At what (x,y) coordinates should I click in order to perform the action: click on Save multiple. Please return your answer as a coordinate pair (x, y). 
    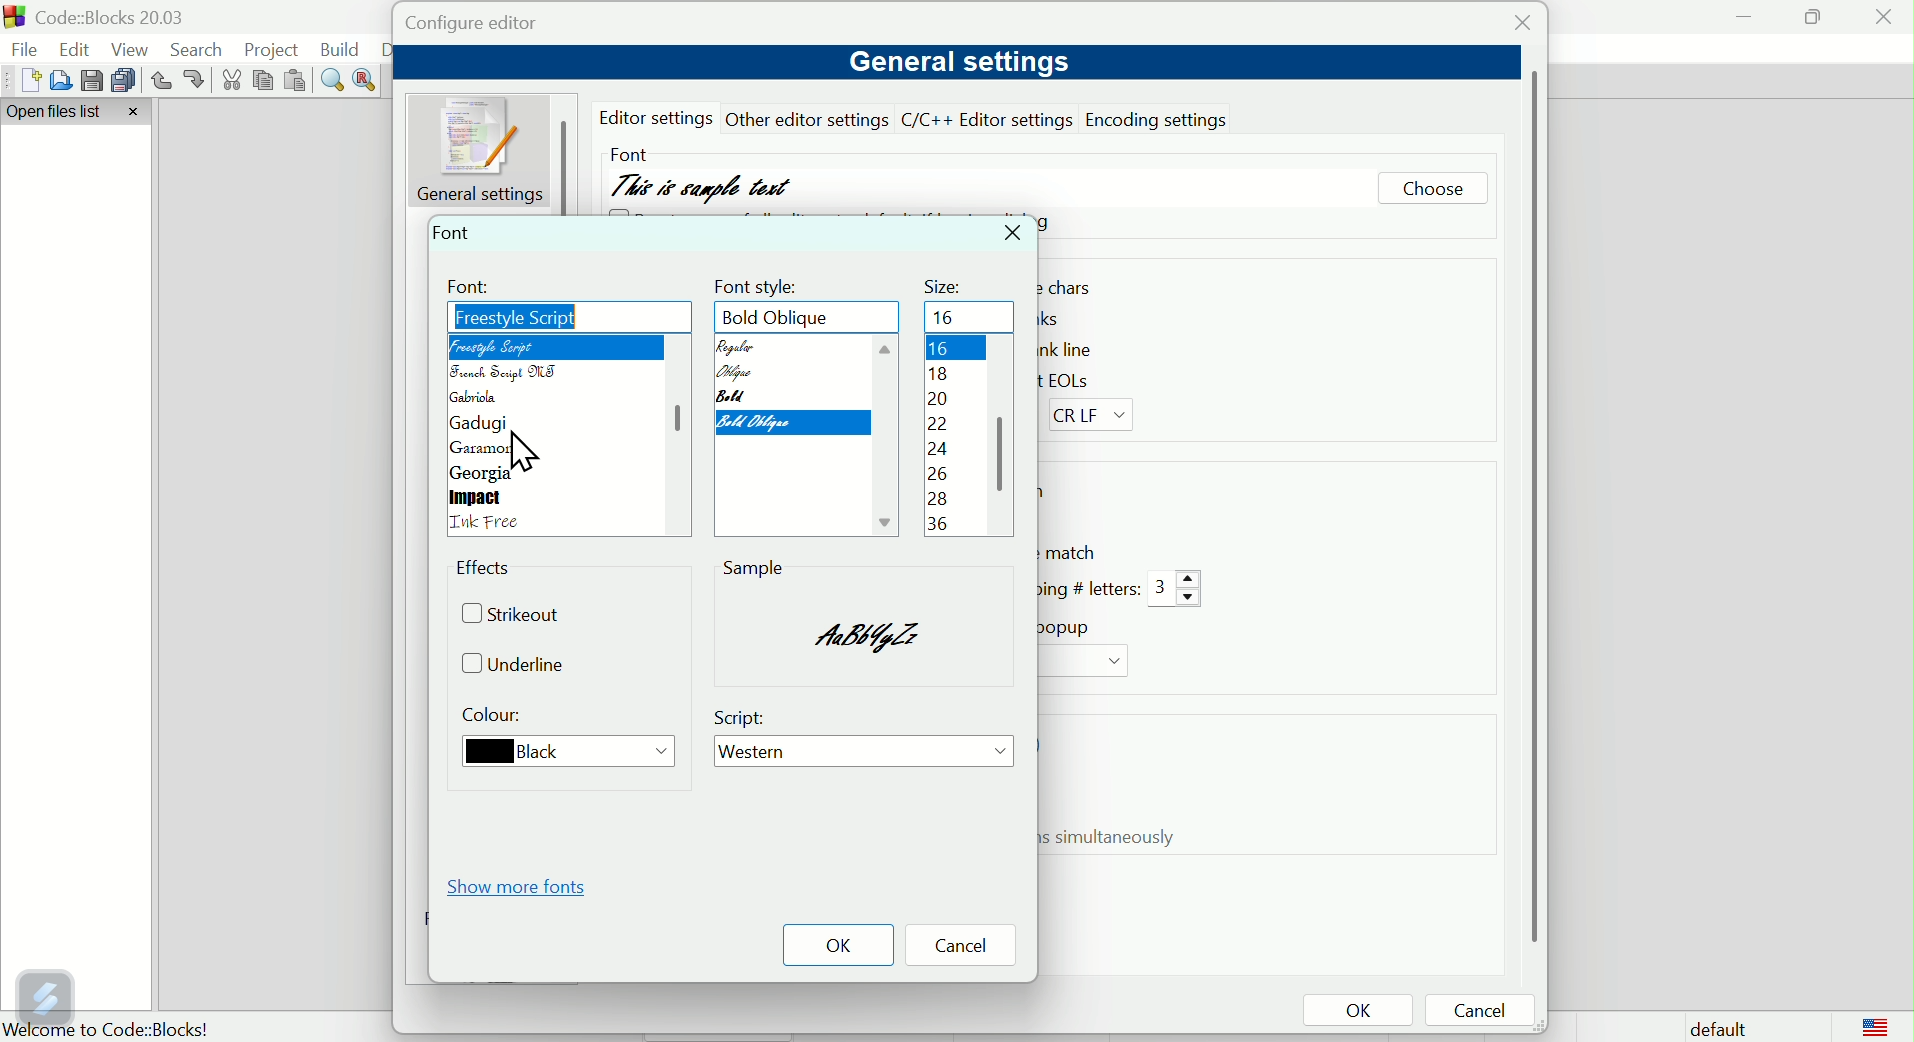
    Looking at the image, I should click on (124, 79).